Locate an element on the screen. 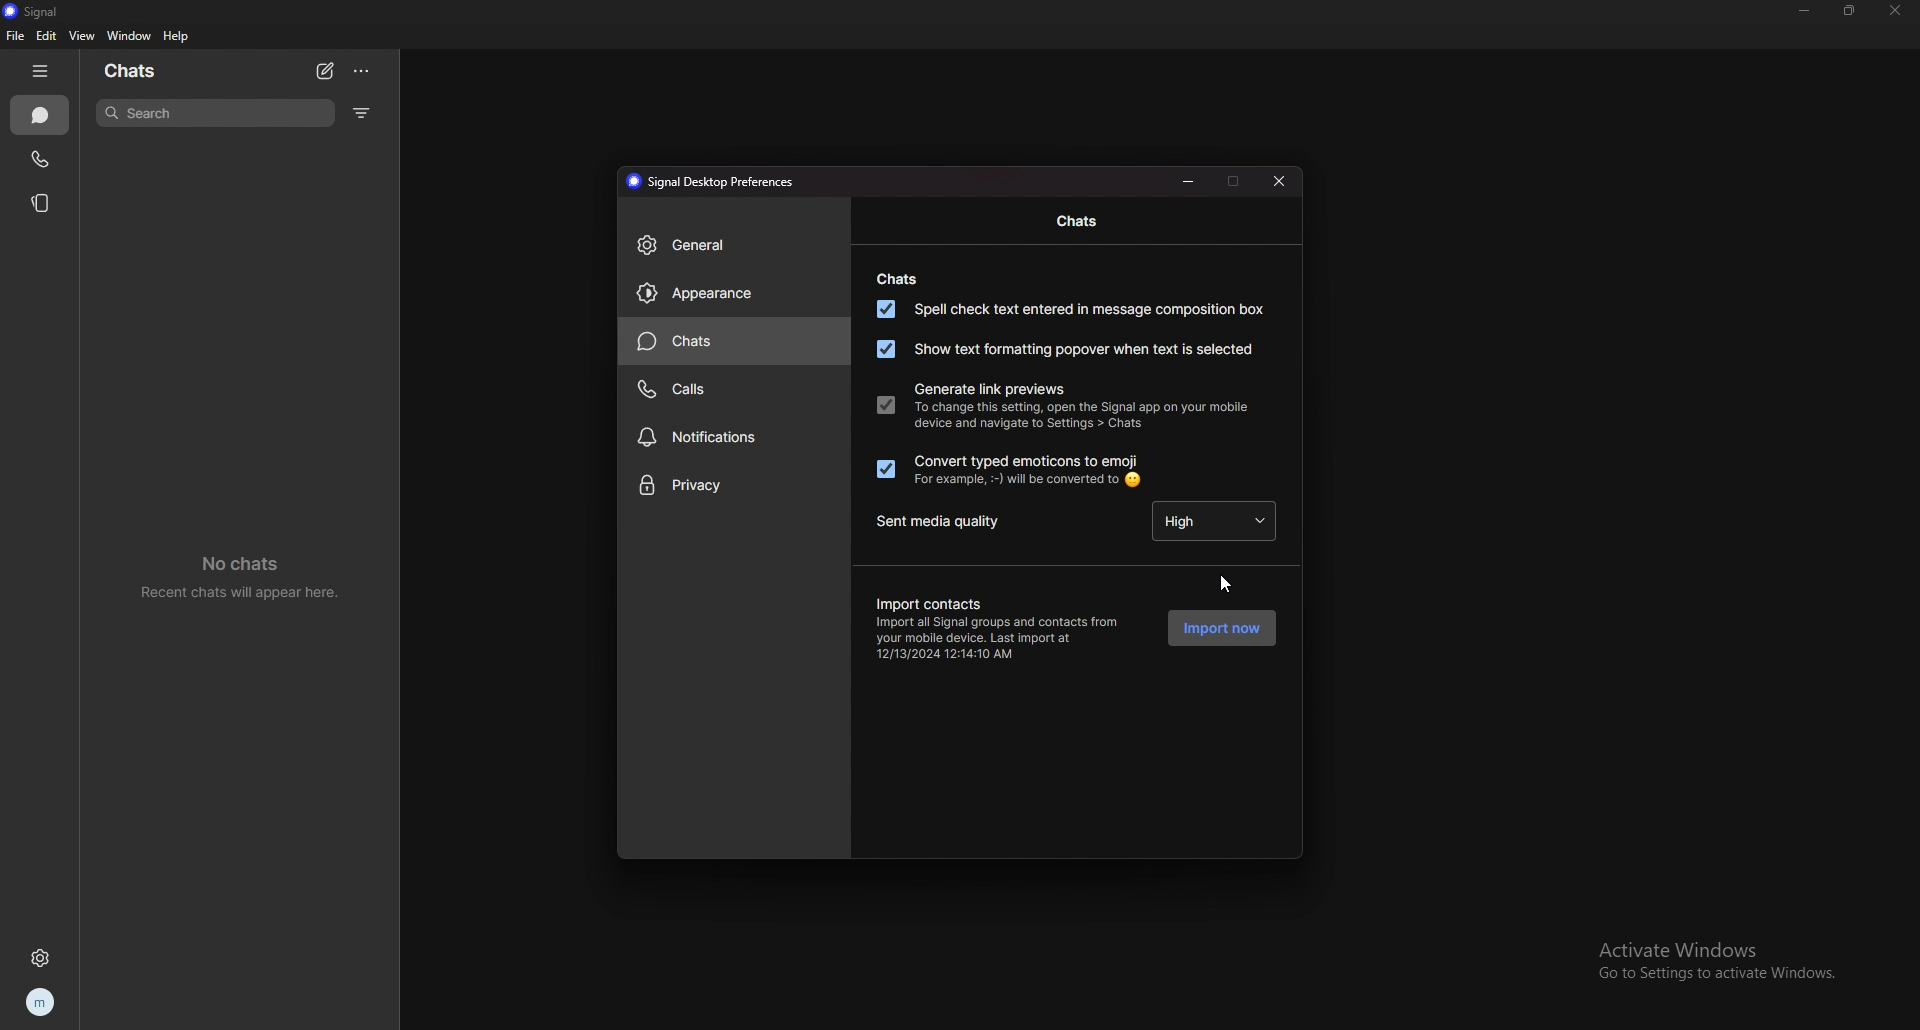 The height and width of the screenshot is (1030, 1920). import contacts is located at coordinates (927, 601).